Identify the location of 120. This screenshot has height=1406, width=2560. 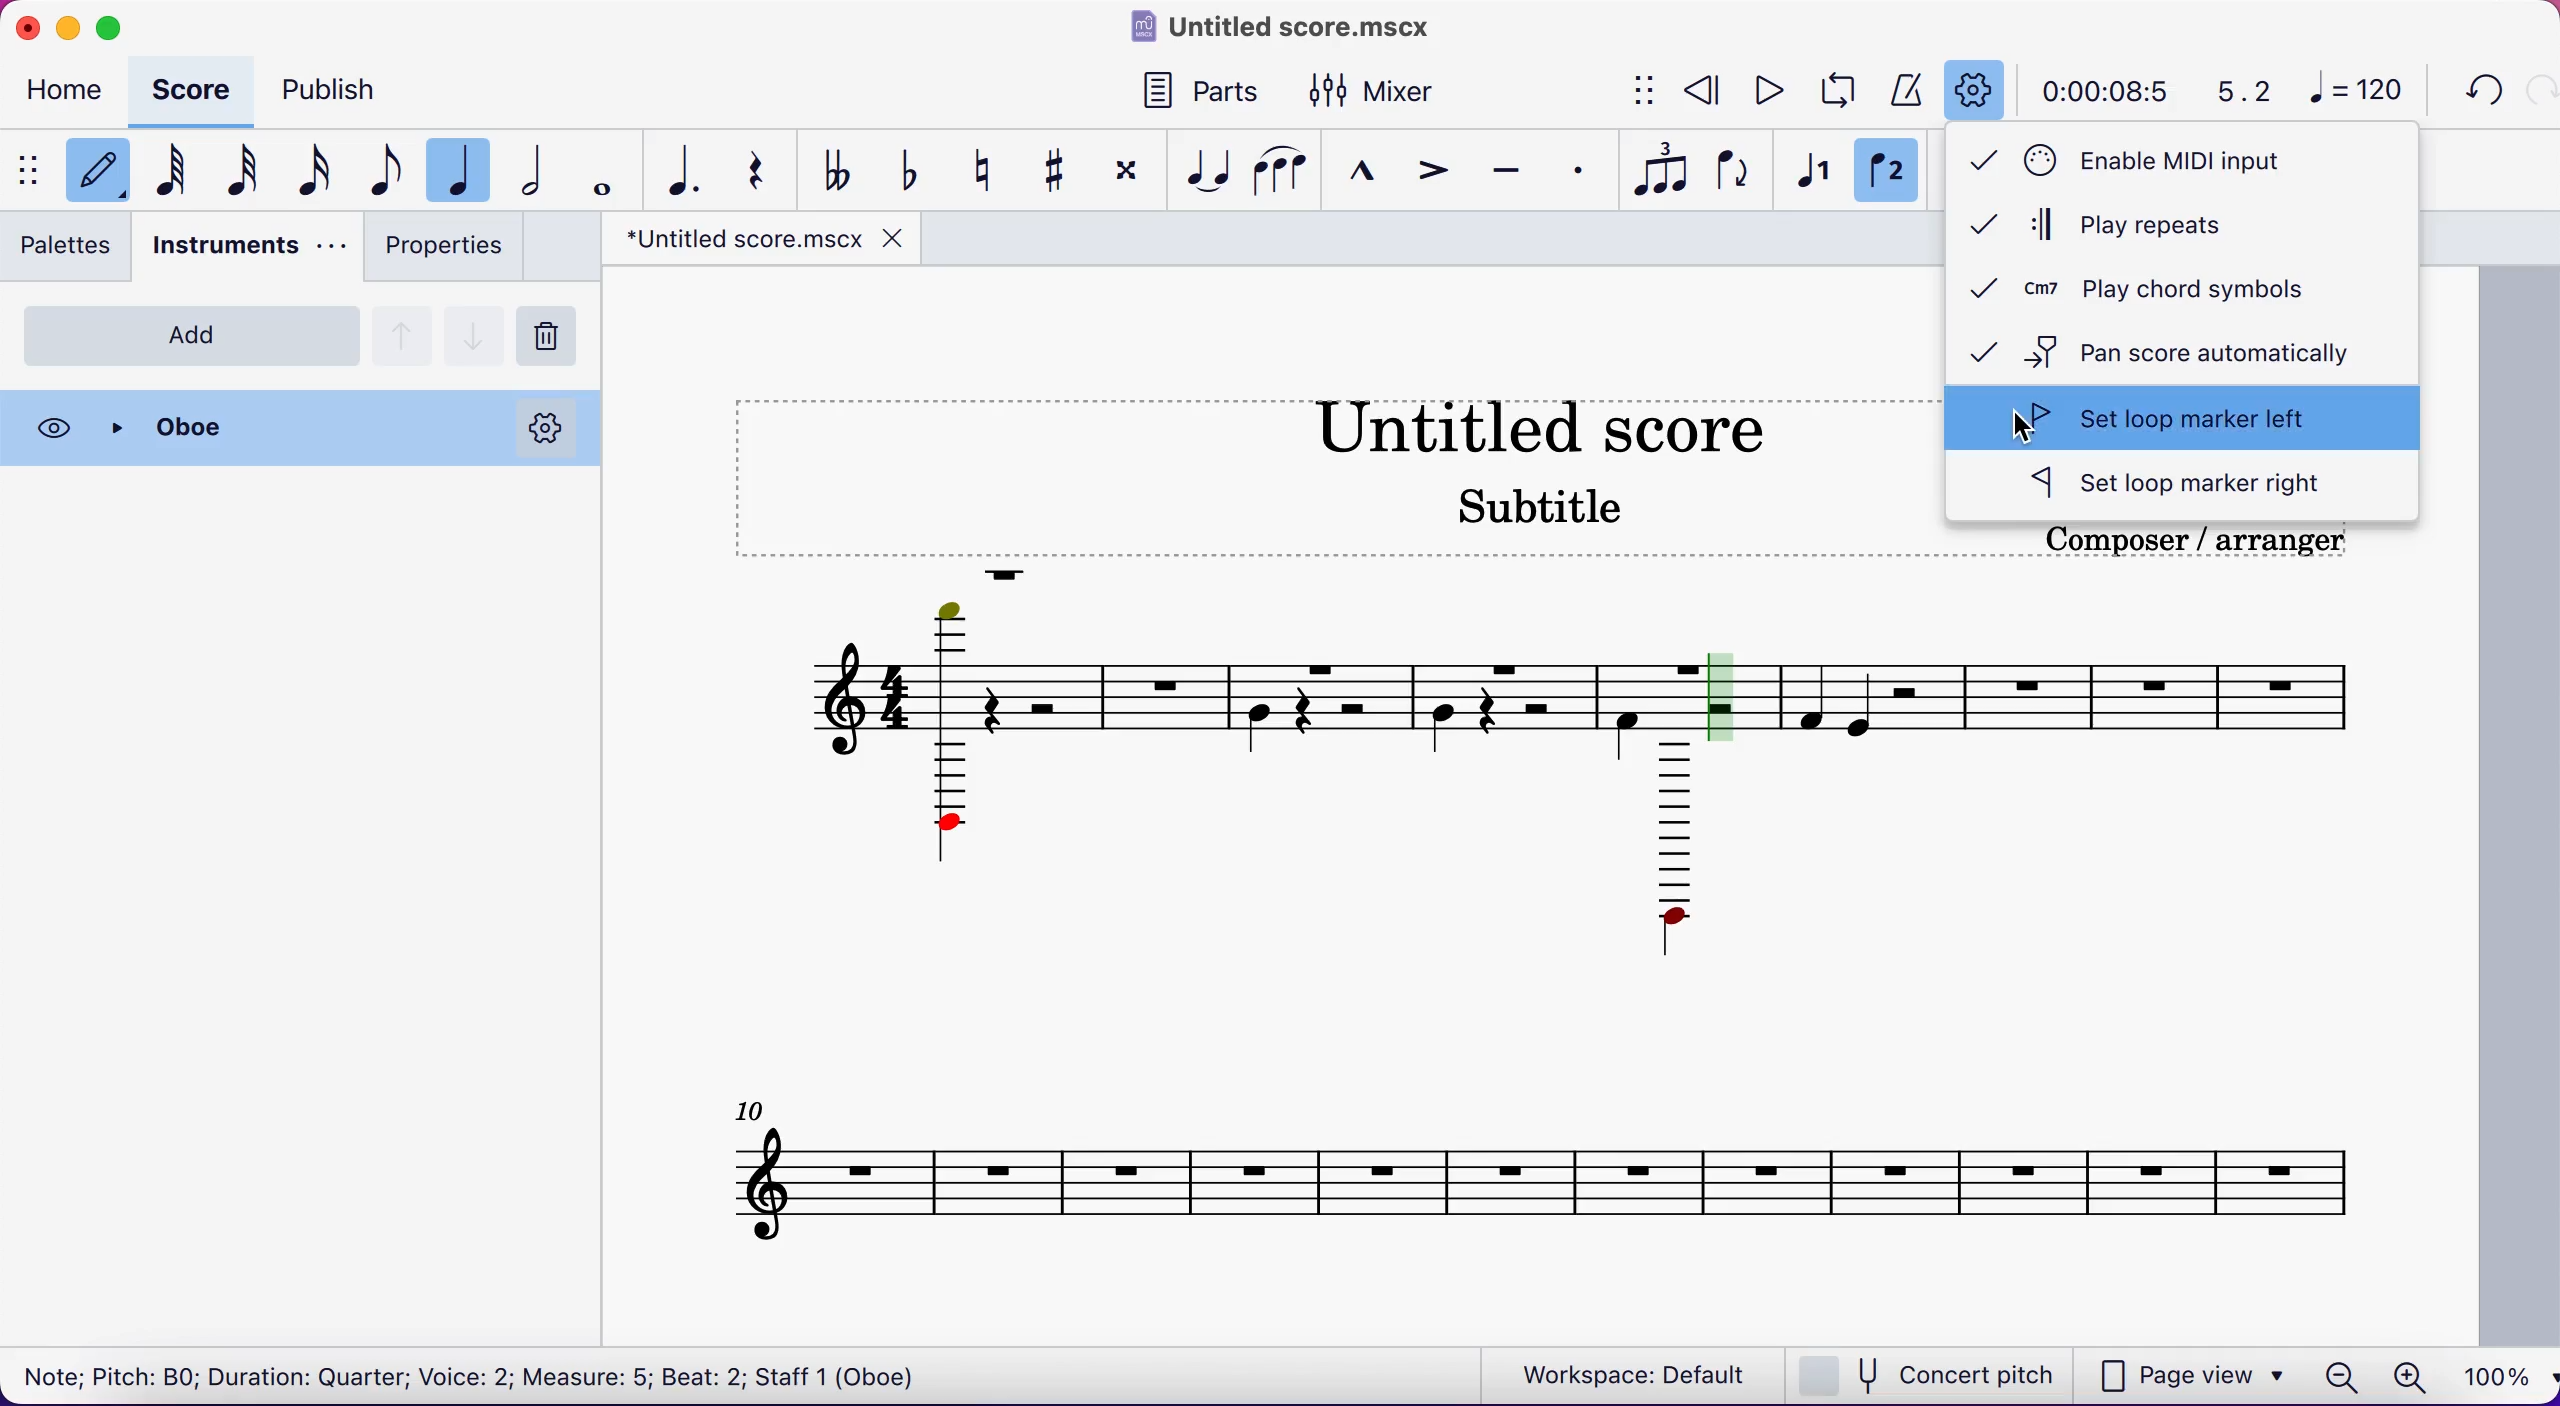
(2362, 92).